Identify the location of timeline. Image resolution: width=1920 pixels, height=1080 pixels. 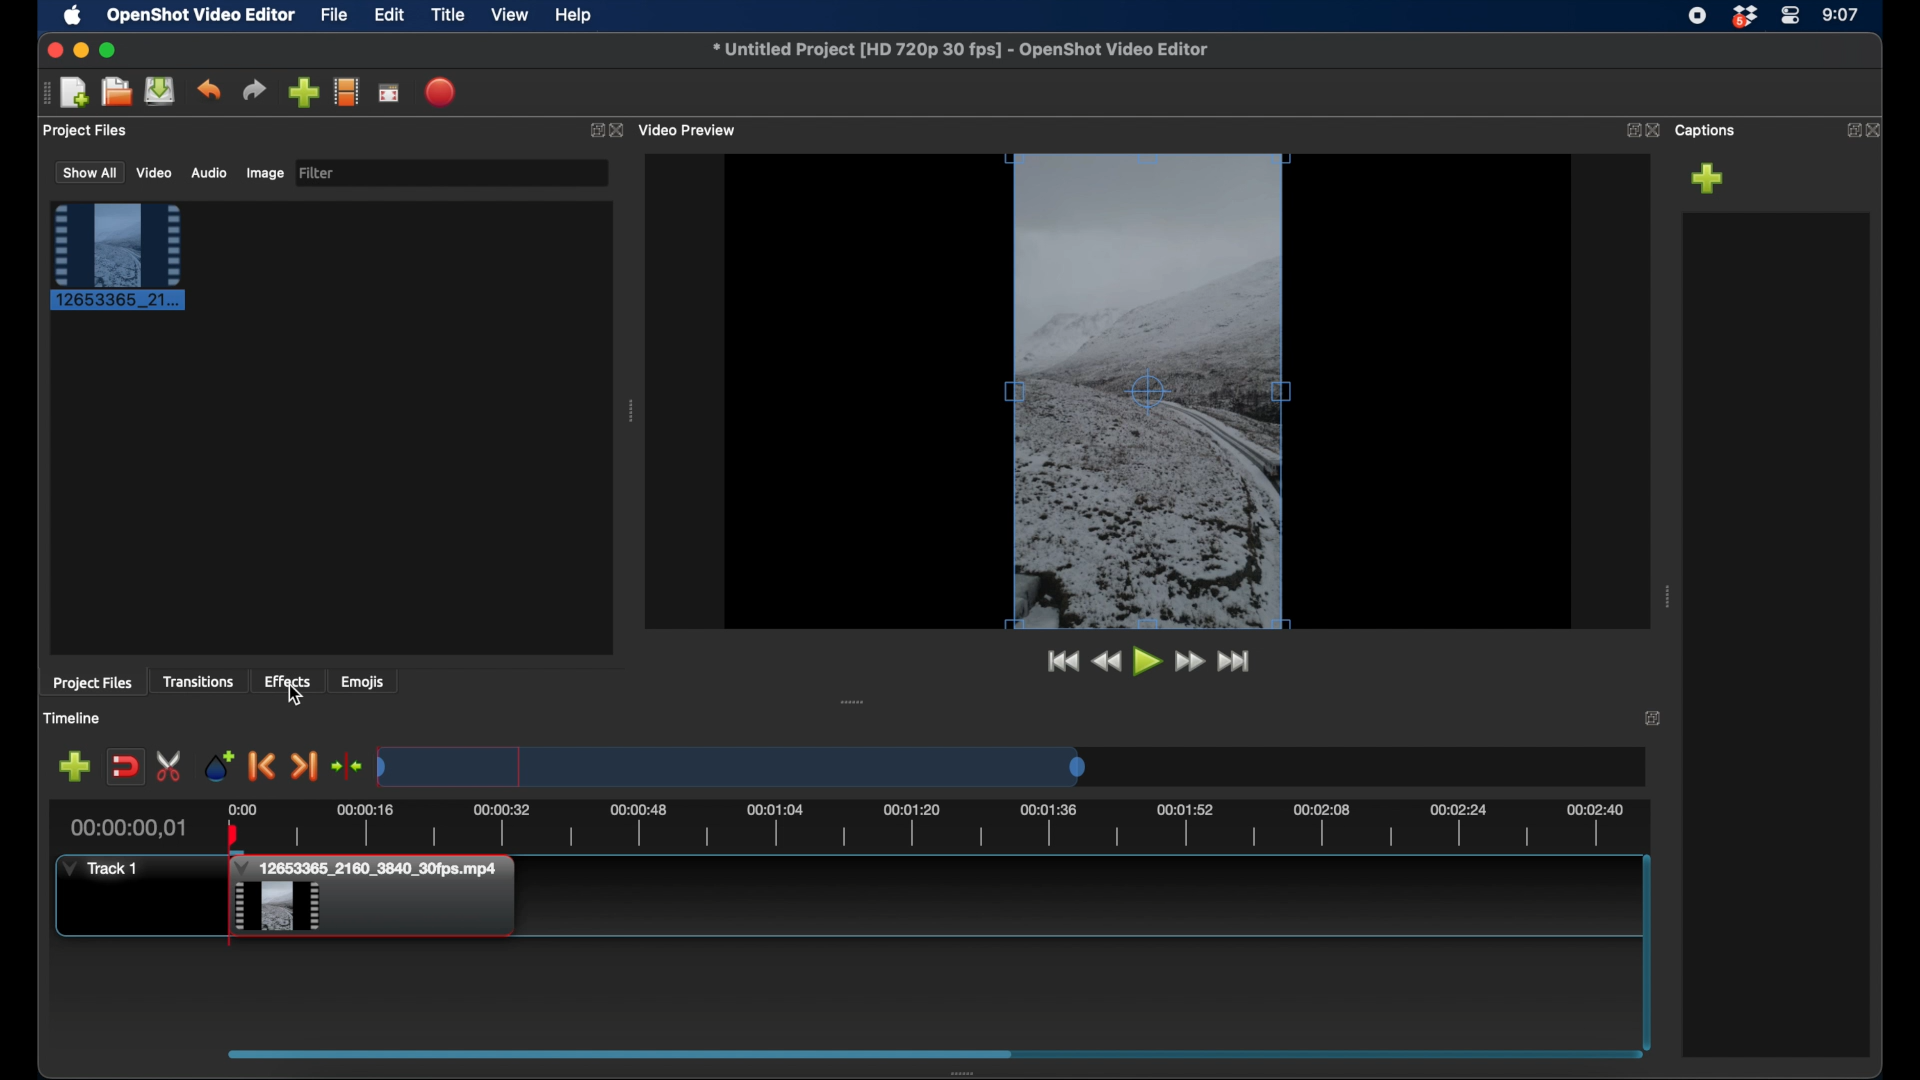
(75, 718).